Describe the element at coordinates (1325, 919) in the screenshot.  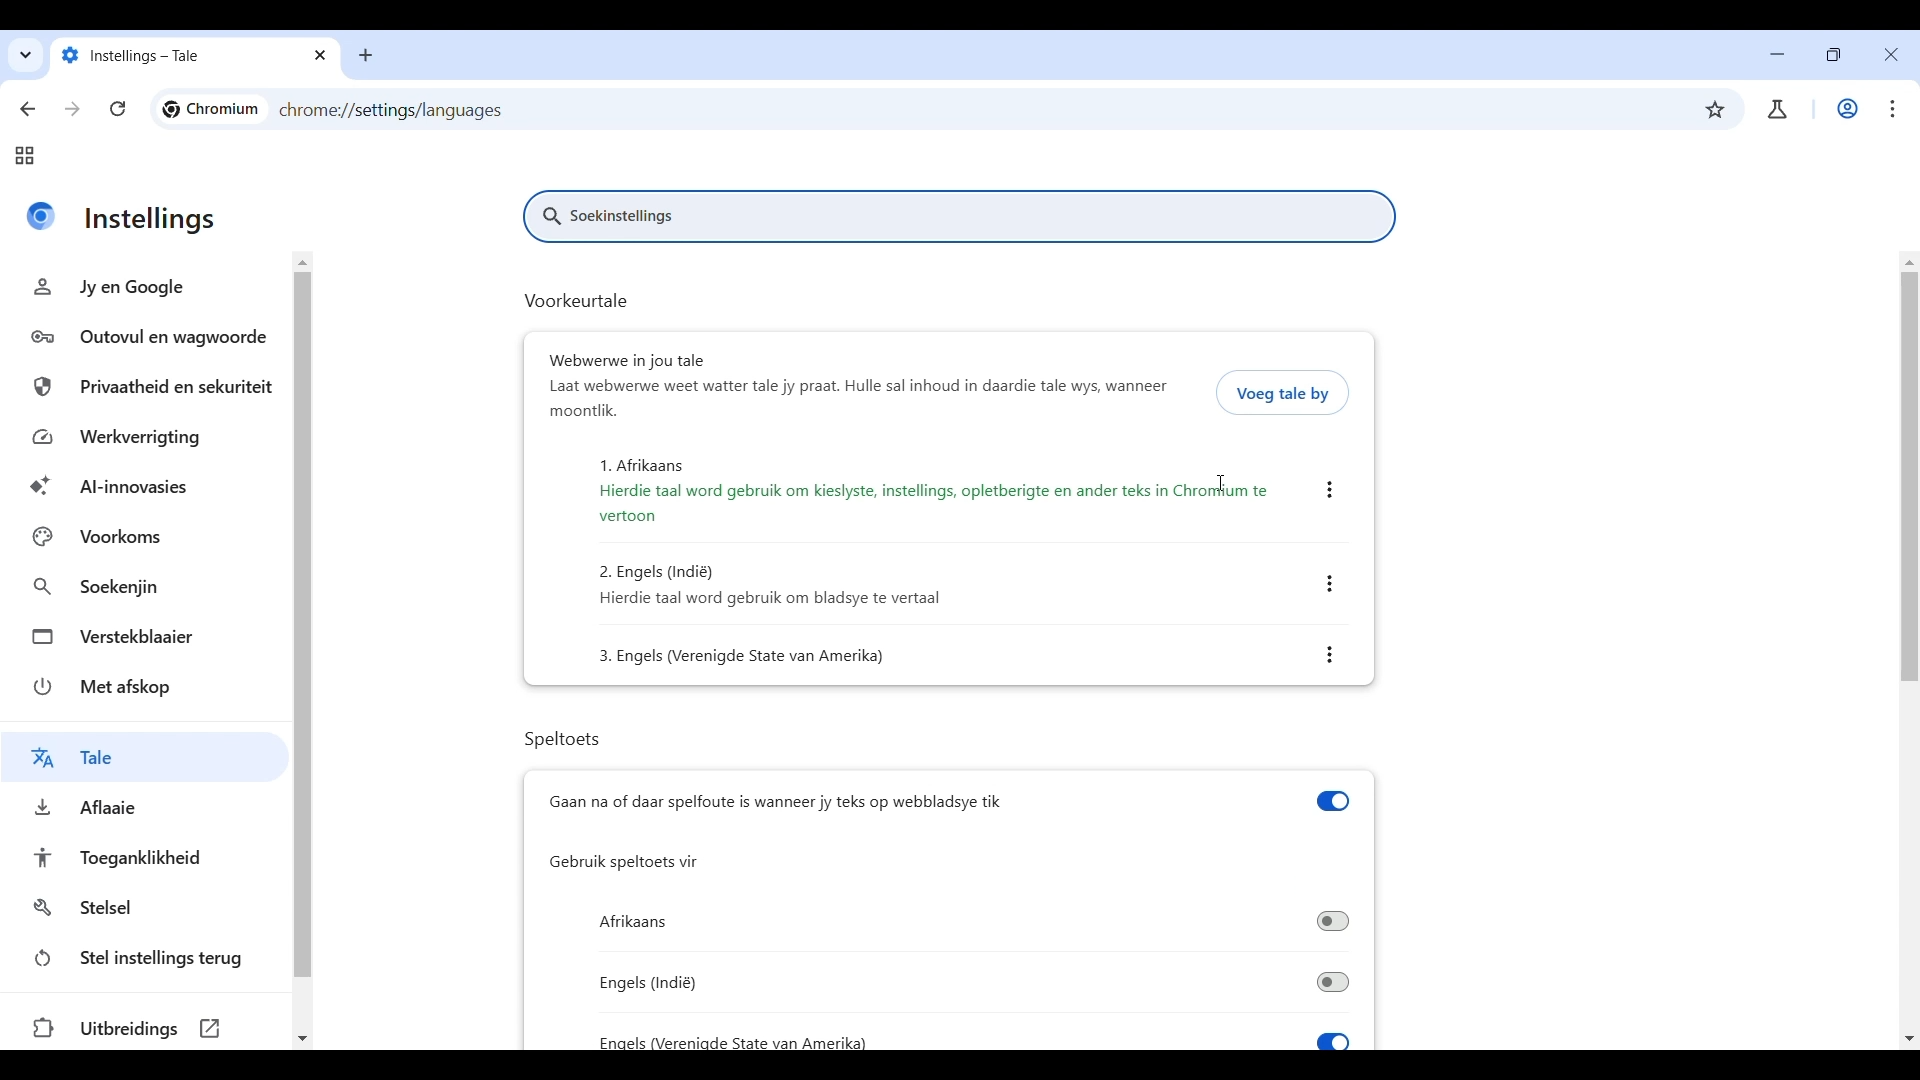
I see `toggle switch` at that location.